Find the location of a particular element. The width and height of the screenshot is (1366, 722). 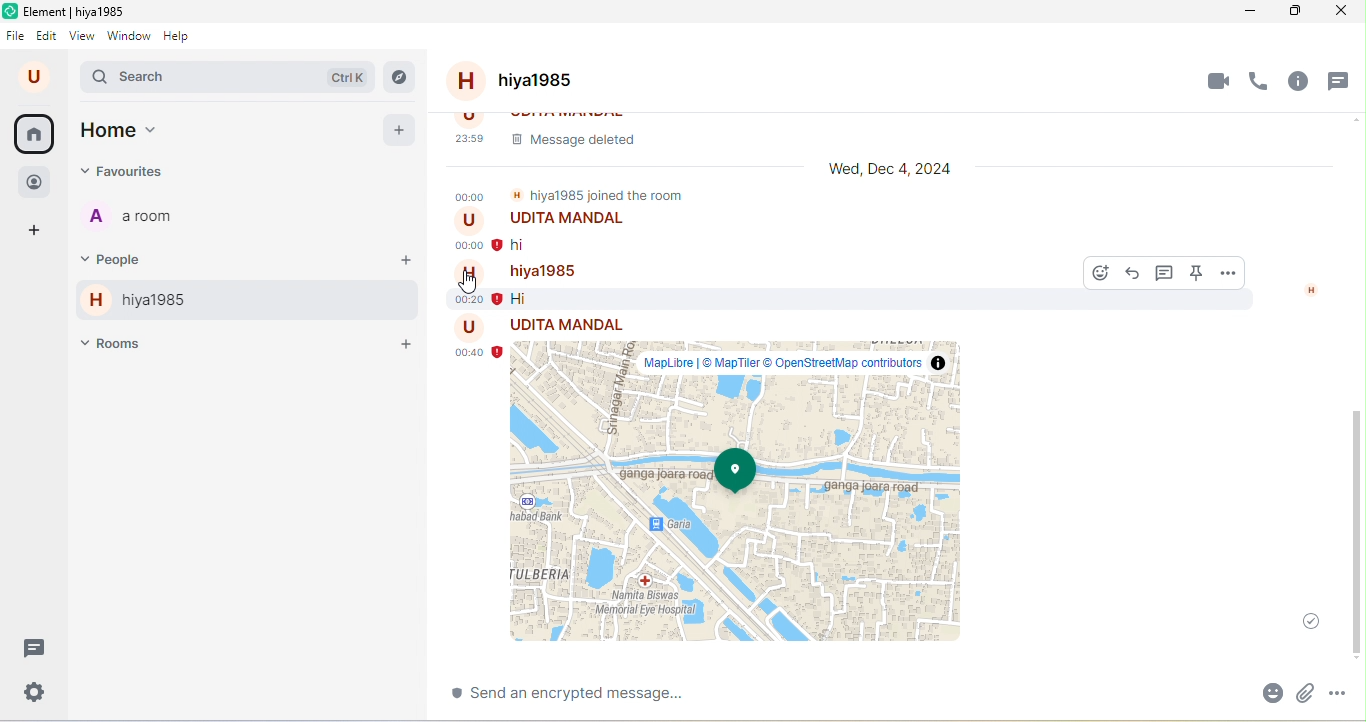

hiya 1985 is located at coordinates (134, 301).